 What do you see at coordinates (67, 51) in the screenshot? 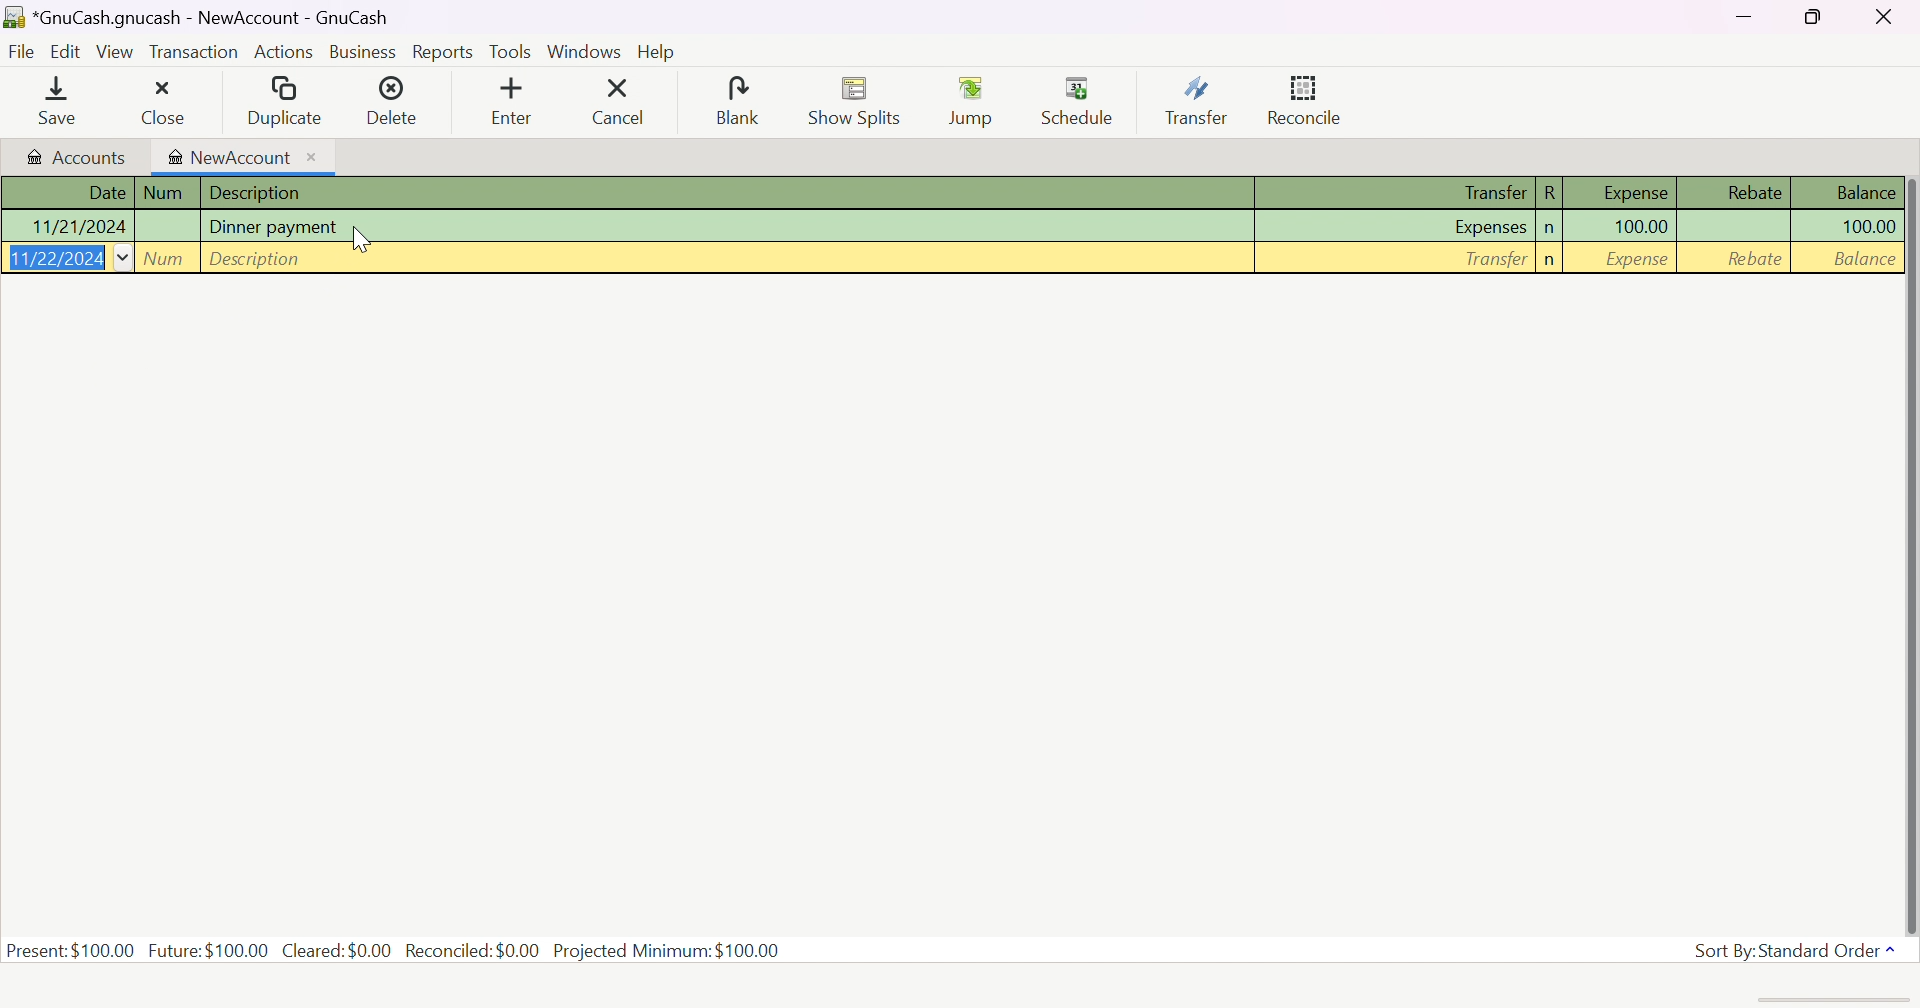
I see `Edit` at bounding box center [67, 51].